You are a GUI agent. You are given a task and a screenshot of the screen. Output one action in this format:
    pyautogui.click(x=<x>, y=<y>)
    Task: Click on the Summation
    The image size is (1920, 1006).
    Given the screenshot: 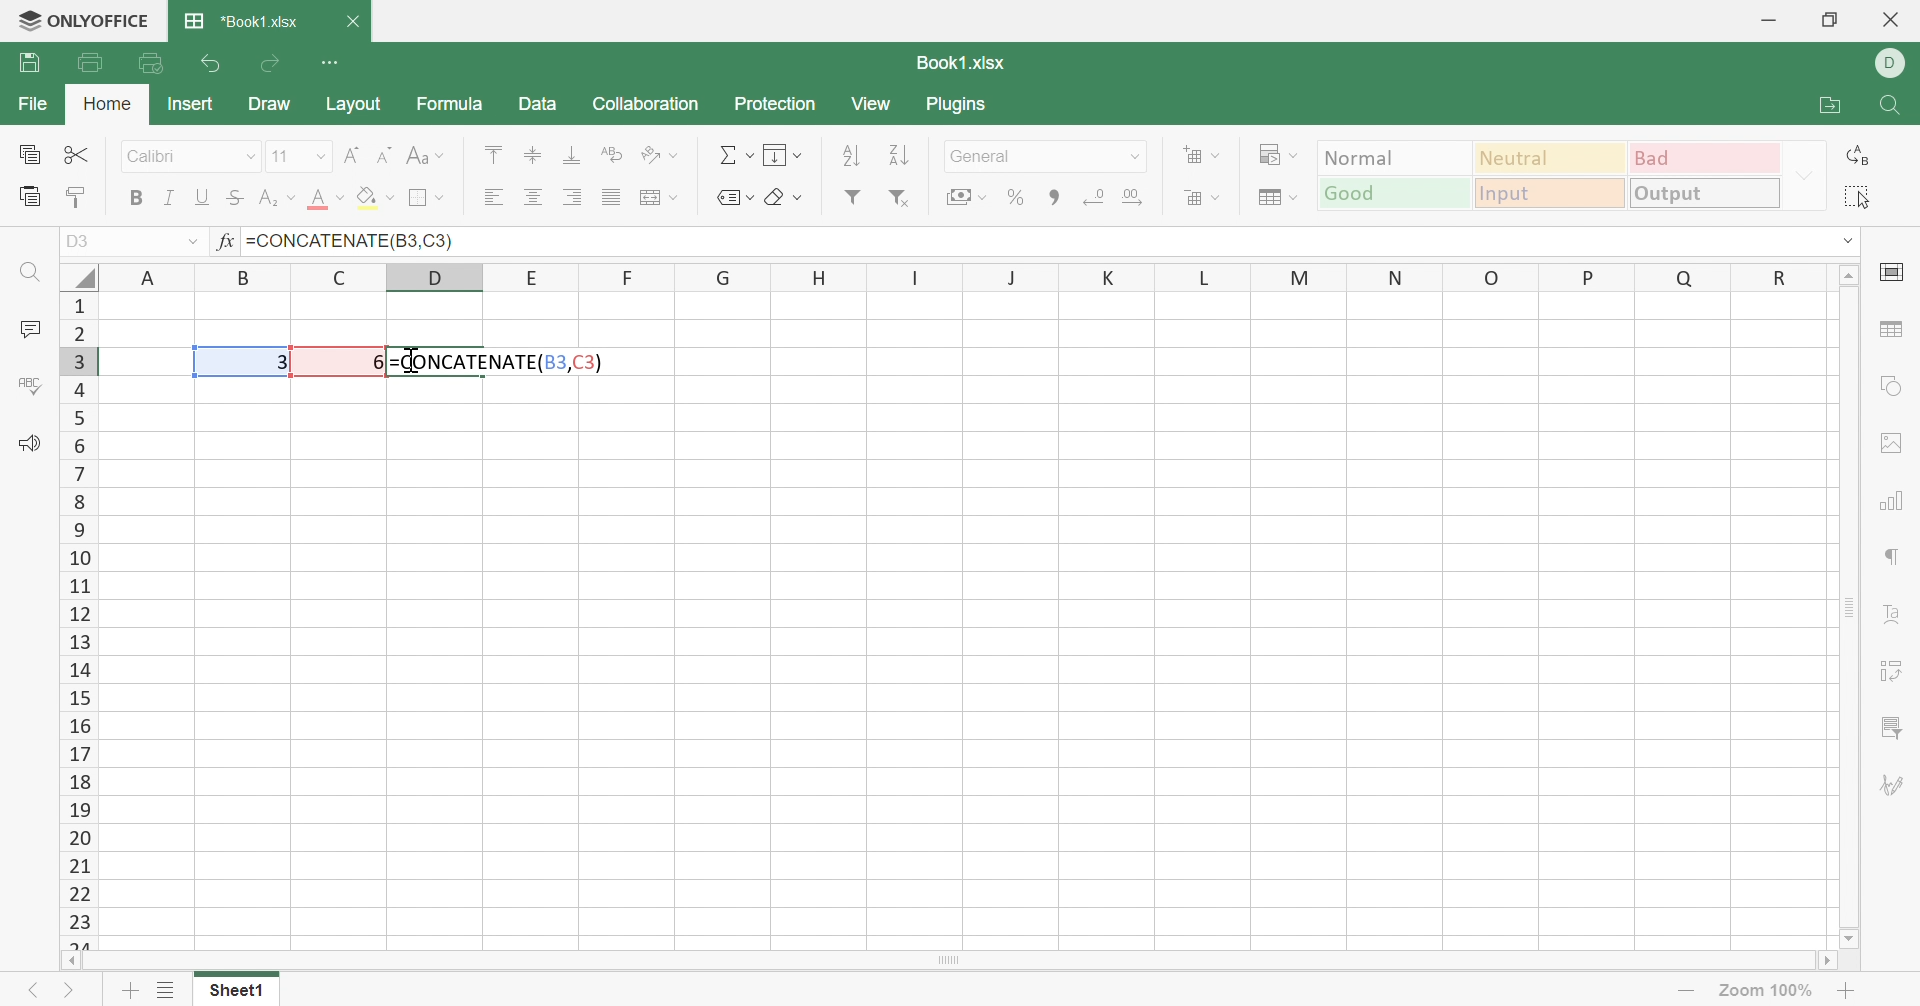 What is the action you would take?
    pyautogui.click(x=735, y=154)
    